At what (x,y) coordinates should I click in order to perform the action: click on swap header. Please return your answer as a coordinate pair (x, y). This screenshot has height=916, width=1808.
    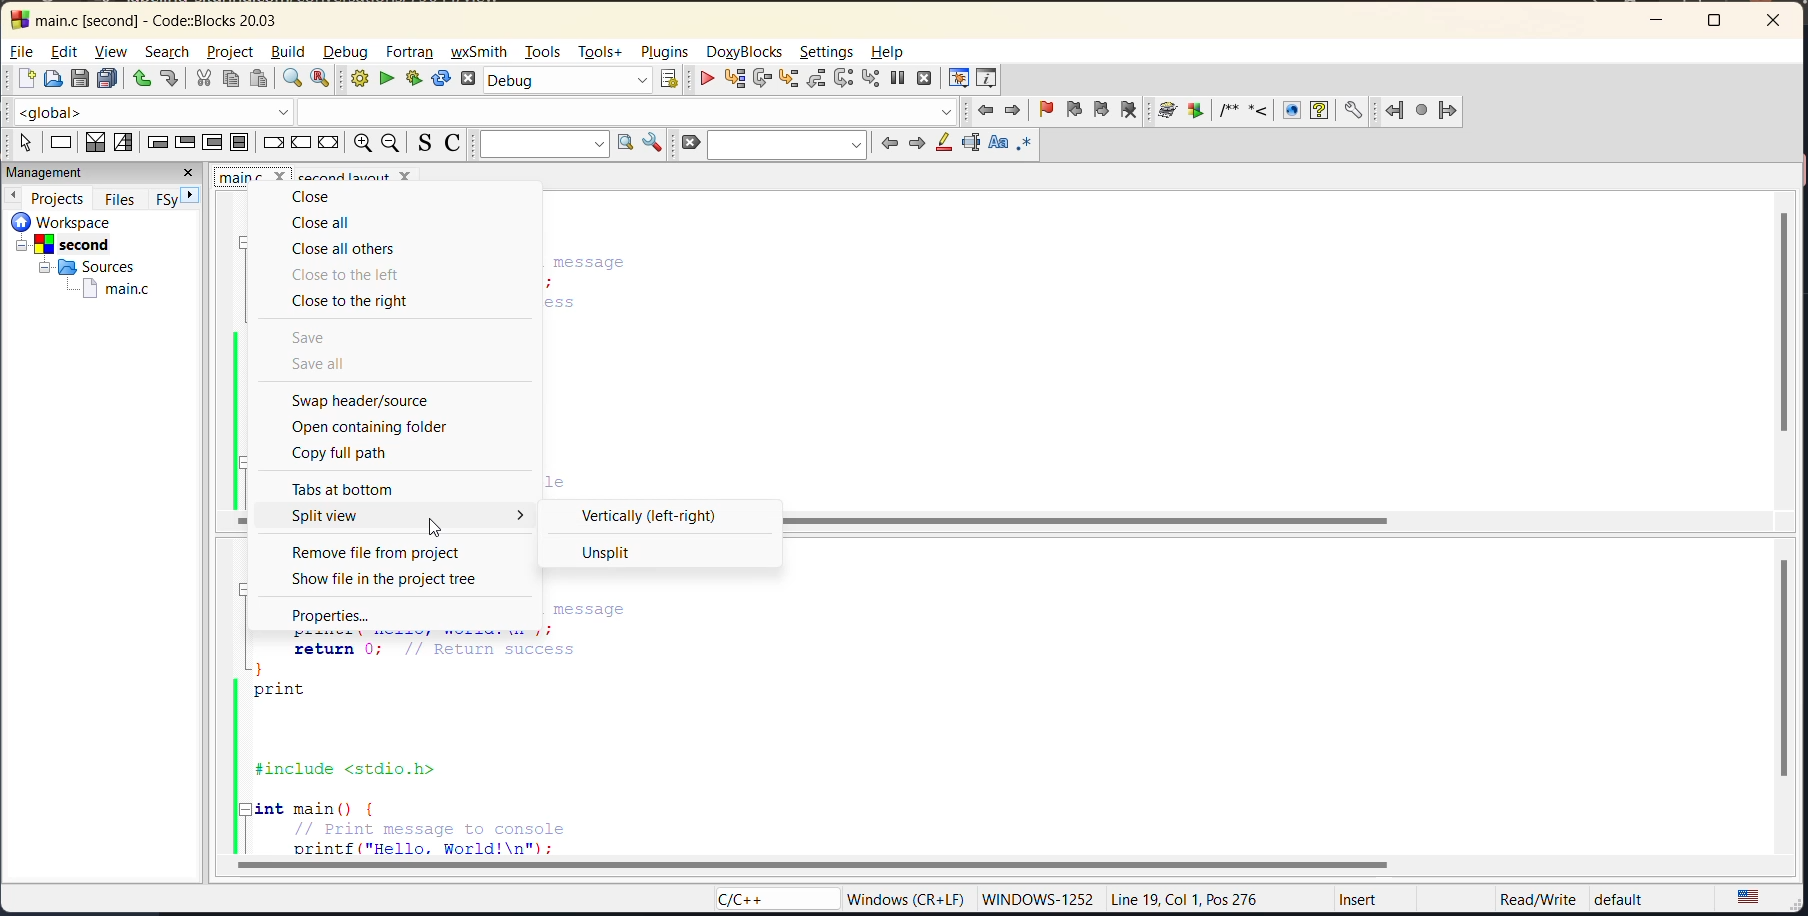
    Looking at the image, I should click on (371, 401).